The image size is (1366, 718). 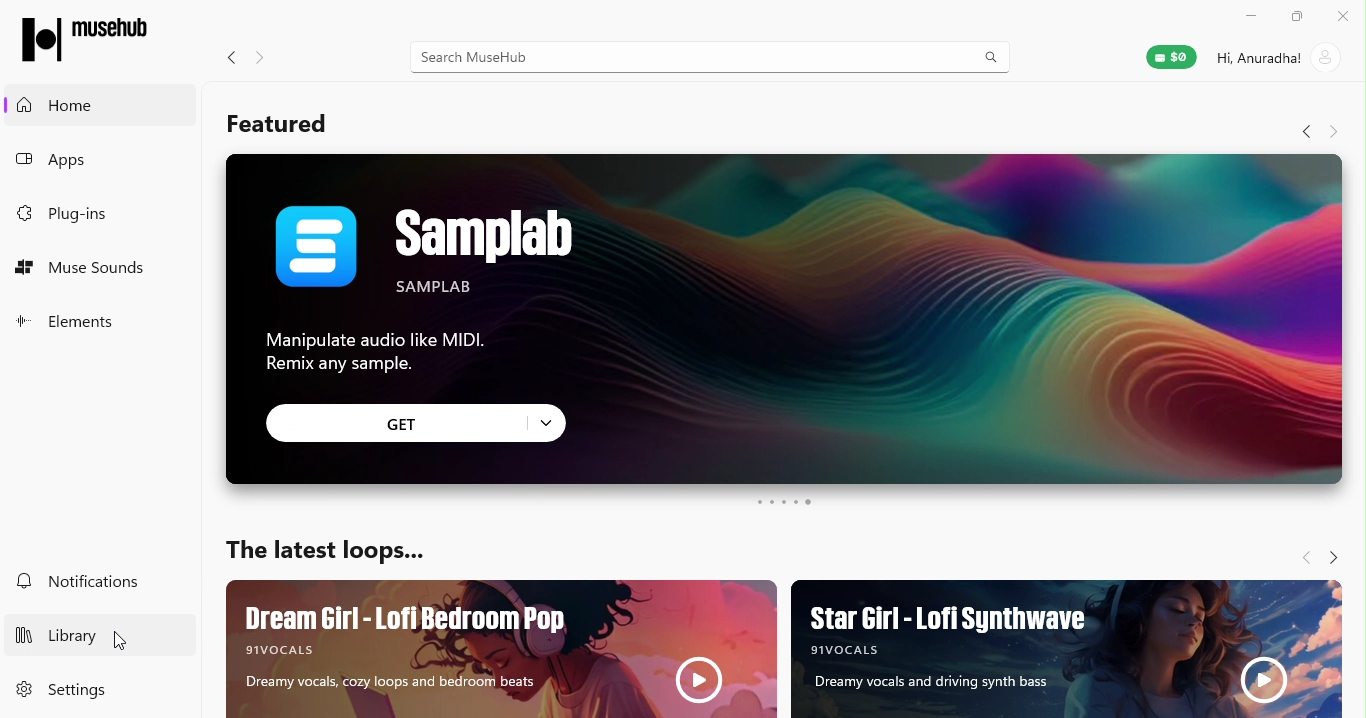 What do you see at coordinates (1296, 553) in the screenshot?
I see `Navigate back` at bounding box center [1296, 553].